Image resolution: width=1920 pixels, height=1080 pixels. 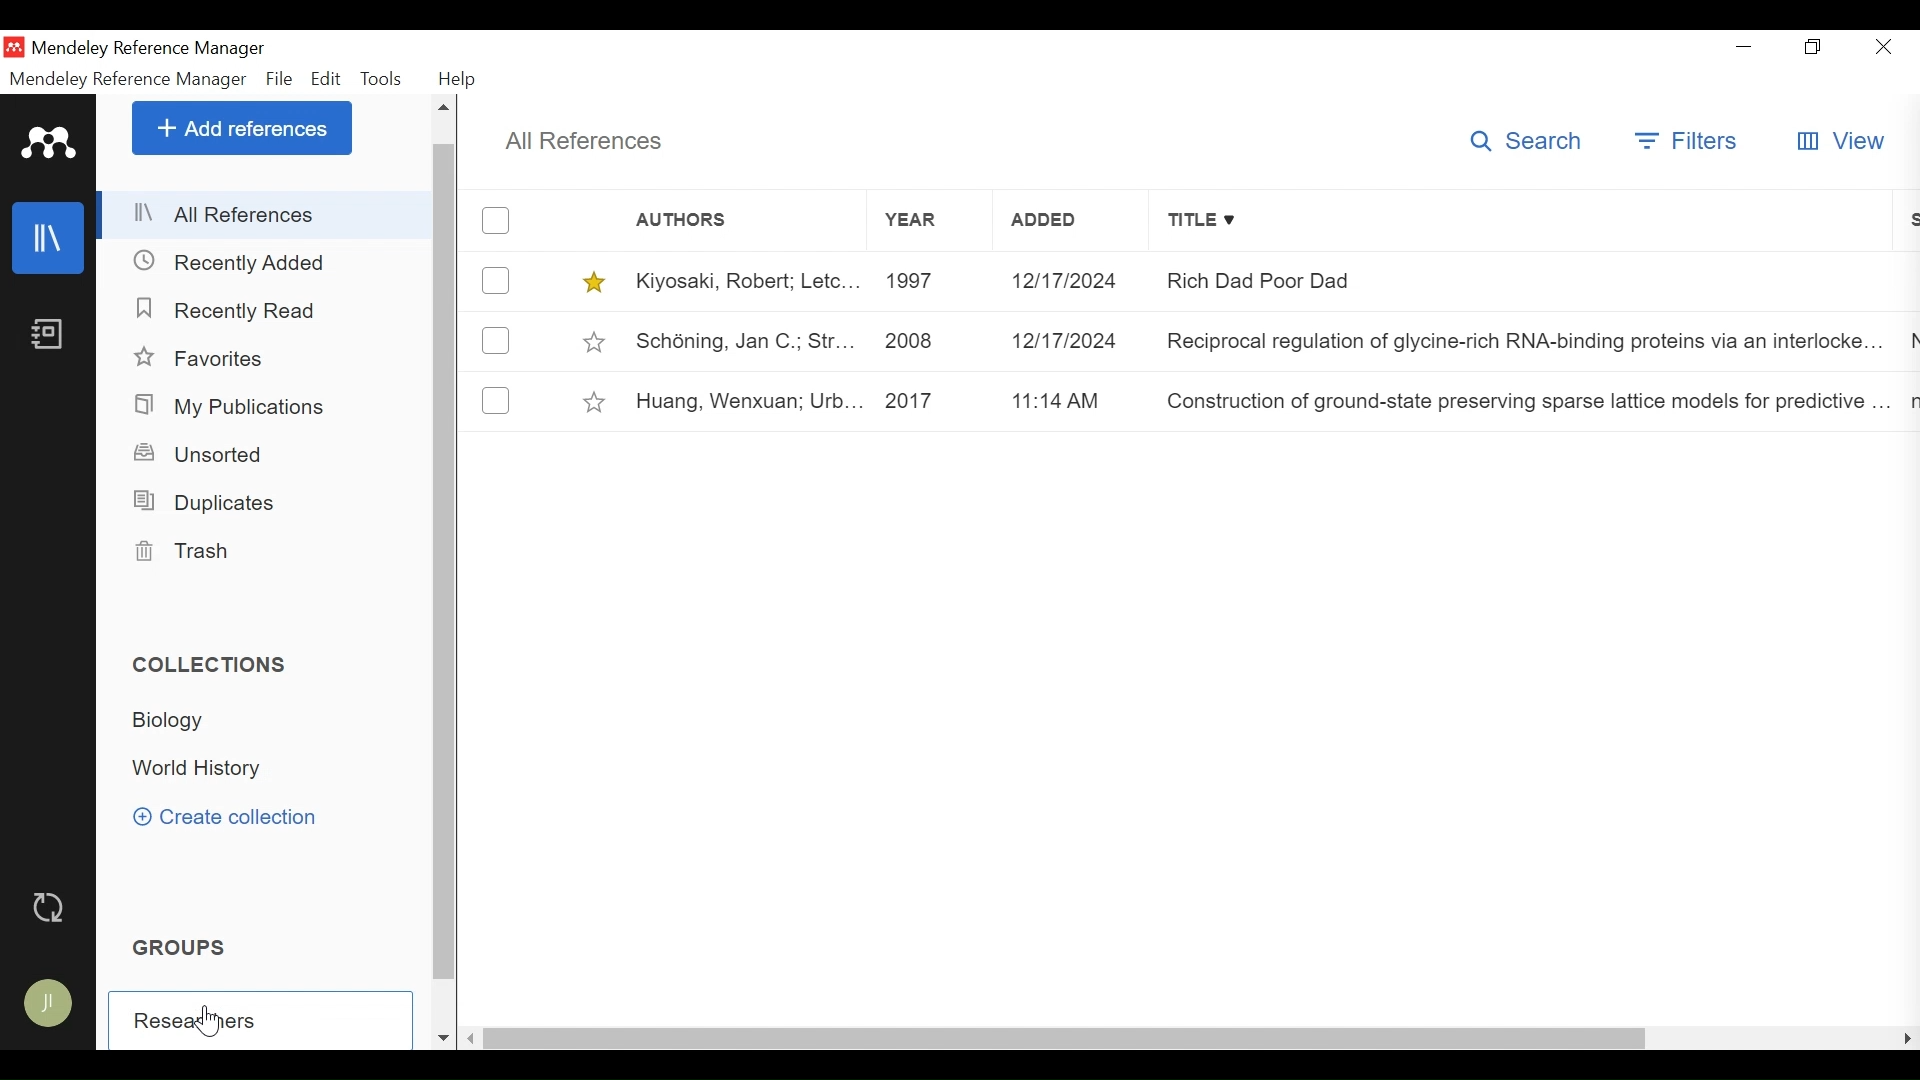 I want to click on File, so click(x=280, y=79).